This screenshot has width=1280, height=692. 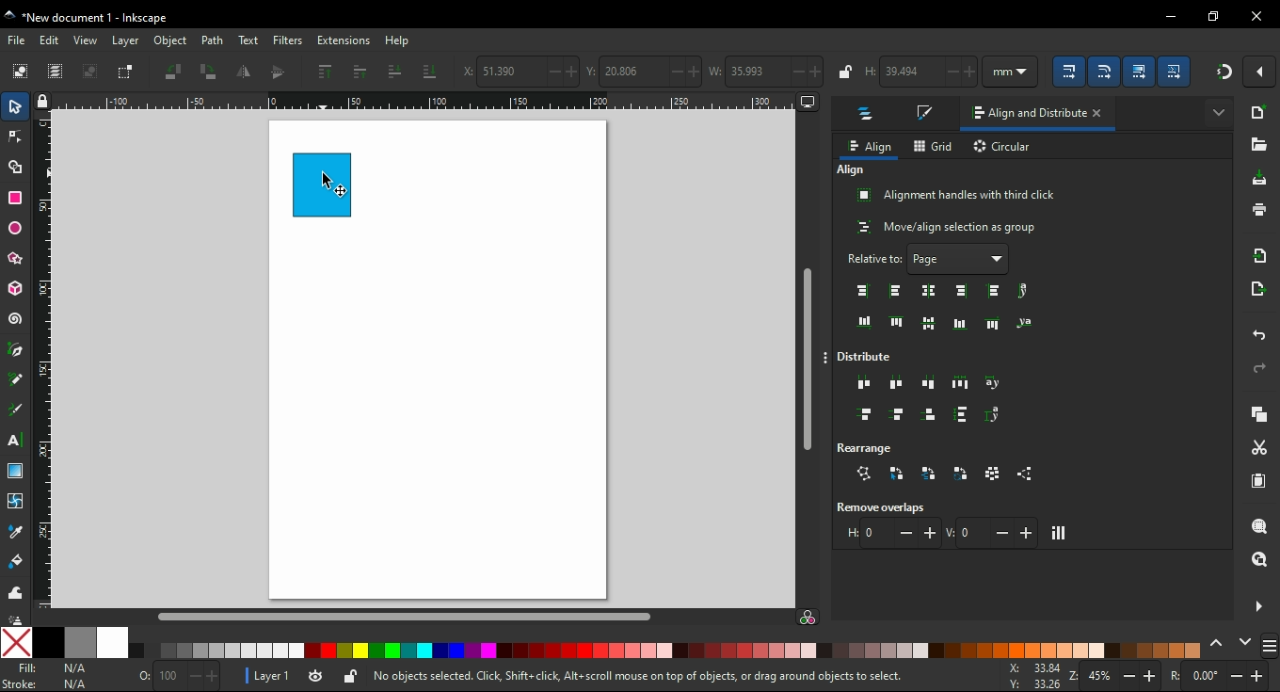 I want to click on relative to, so click(x=929, y=259).